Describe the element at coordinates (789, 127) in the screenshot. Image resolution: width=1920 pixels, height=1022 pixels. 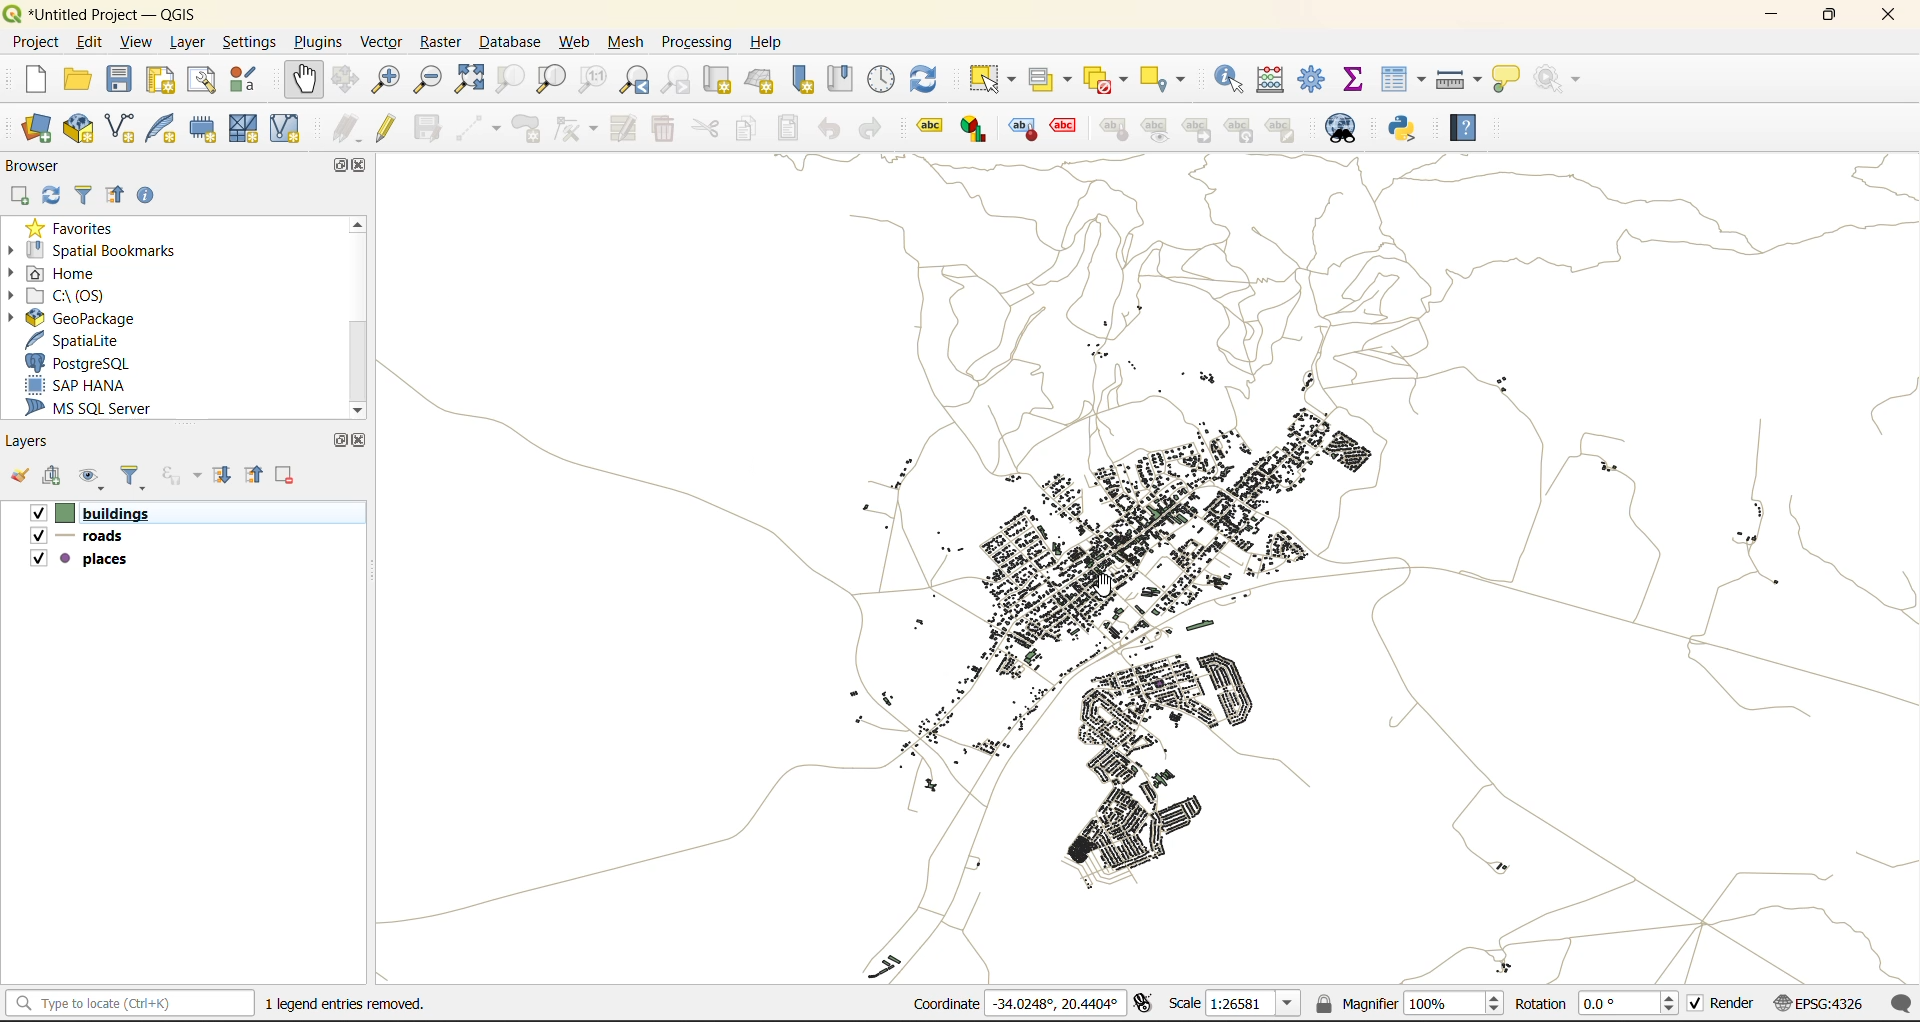
I see `paste` at that location.